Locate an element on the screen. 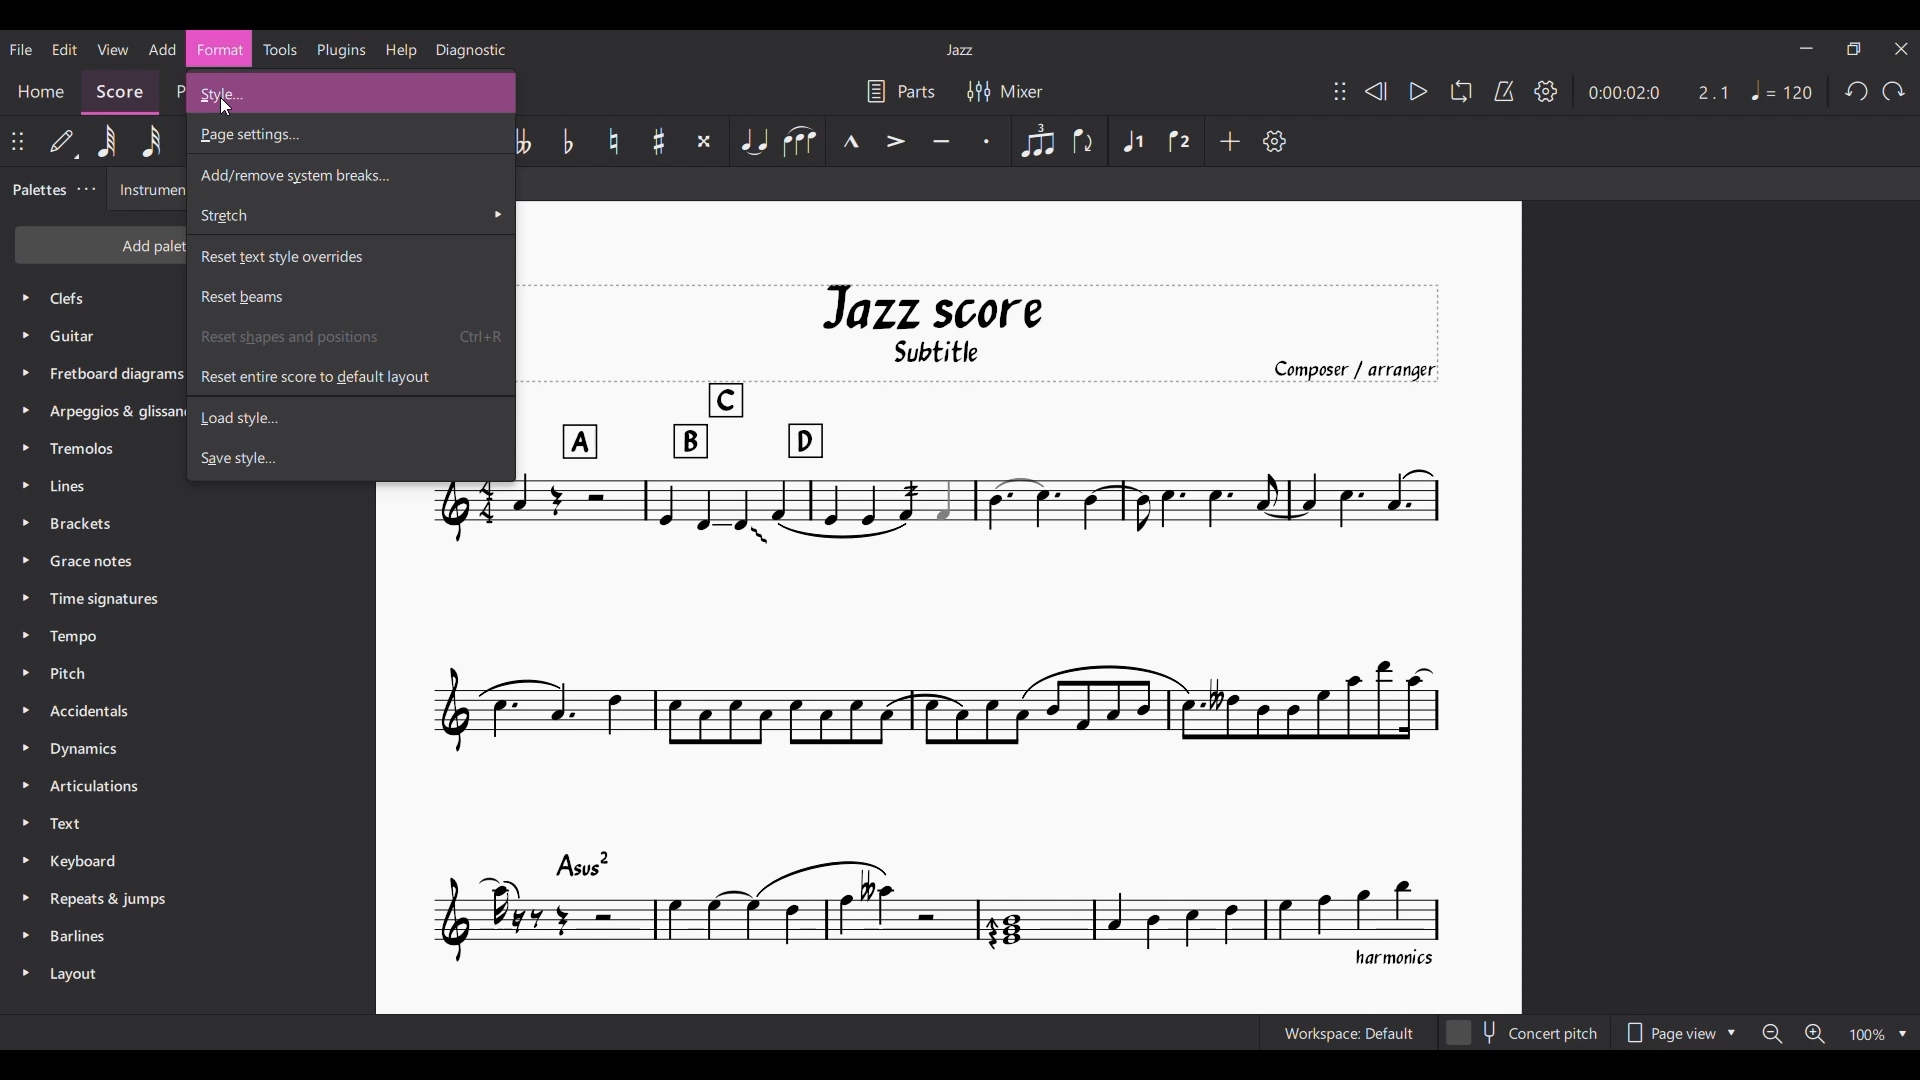  Expand is located at coordinates (25, 635).